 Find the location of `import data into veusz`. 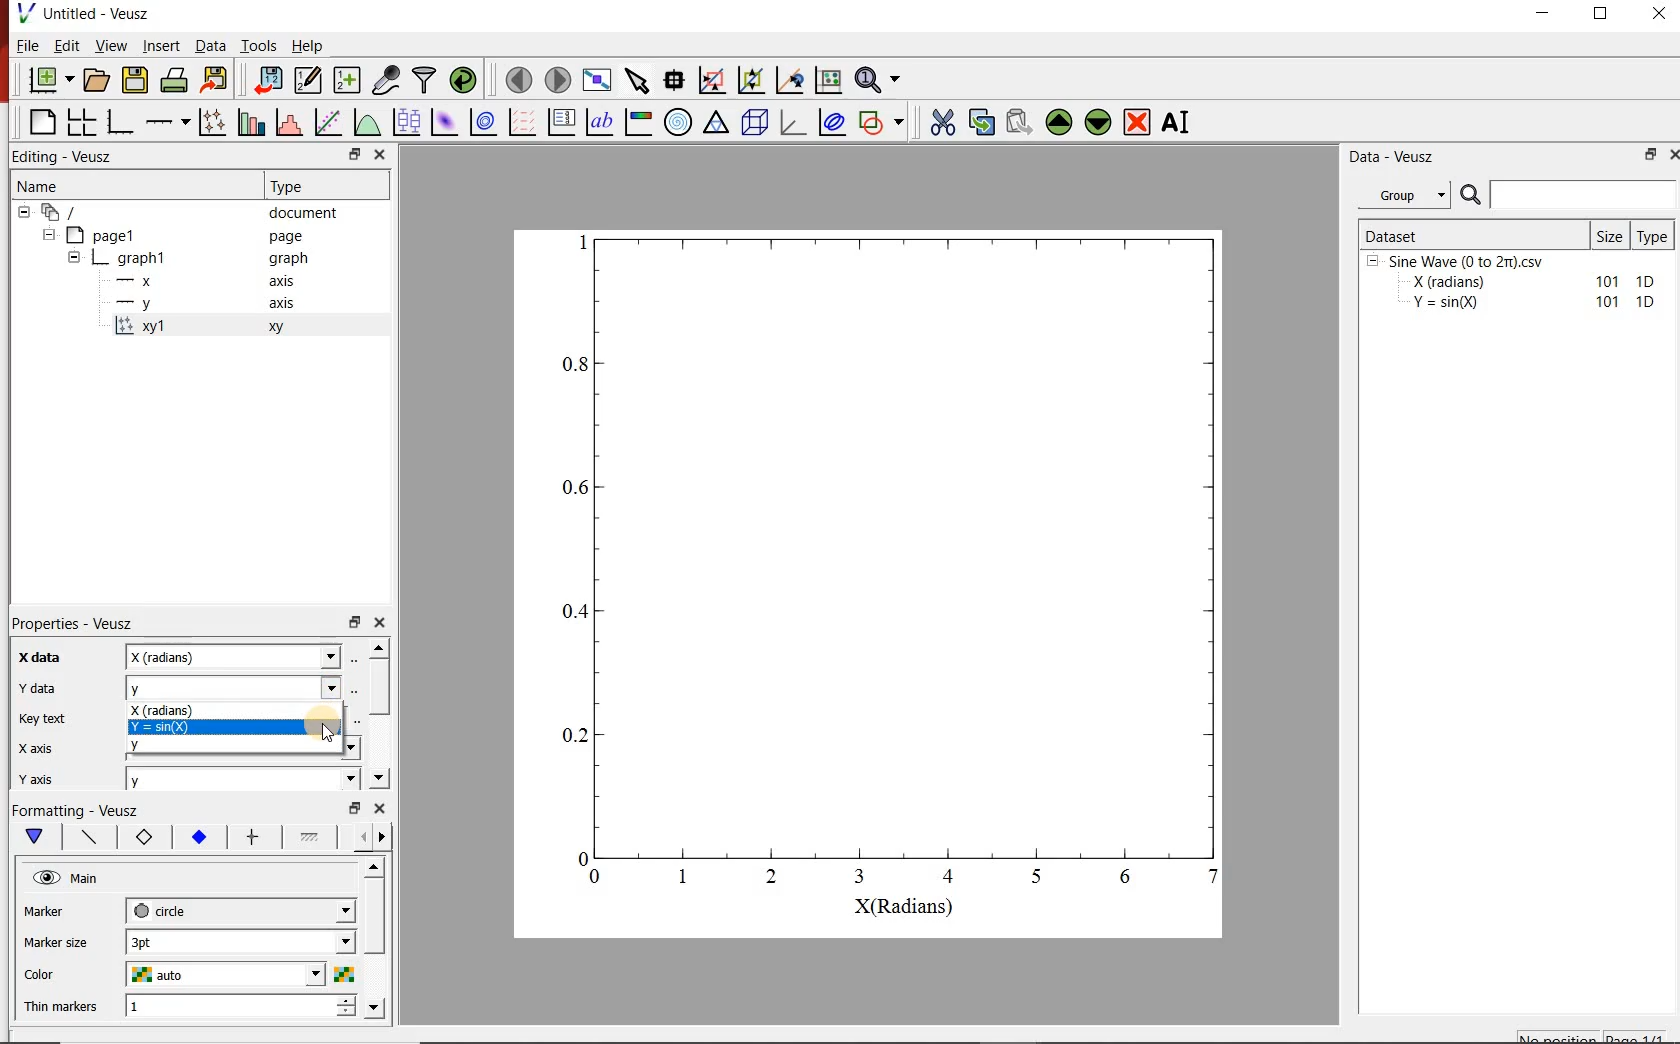

import data into veusz is located at coordinates (266, 79).